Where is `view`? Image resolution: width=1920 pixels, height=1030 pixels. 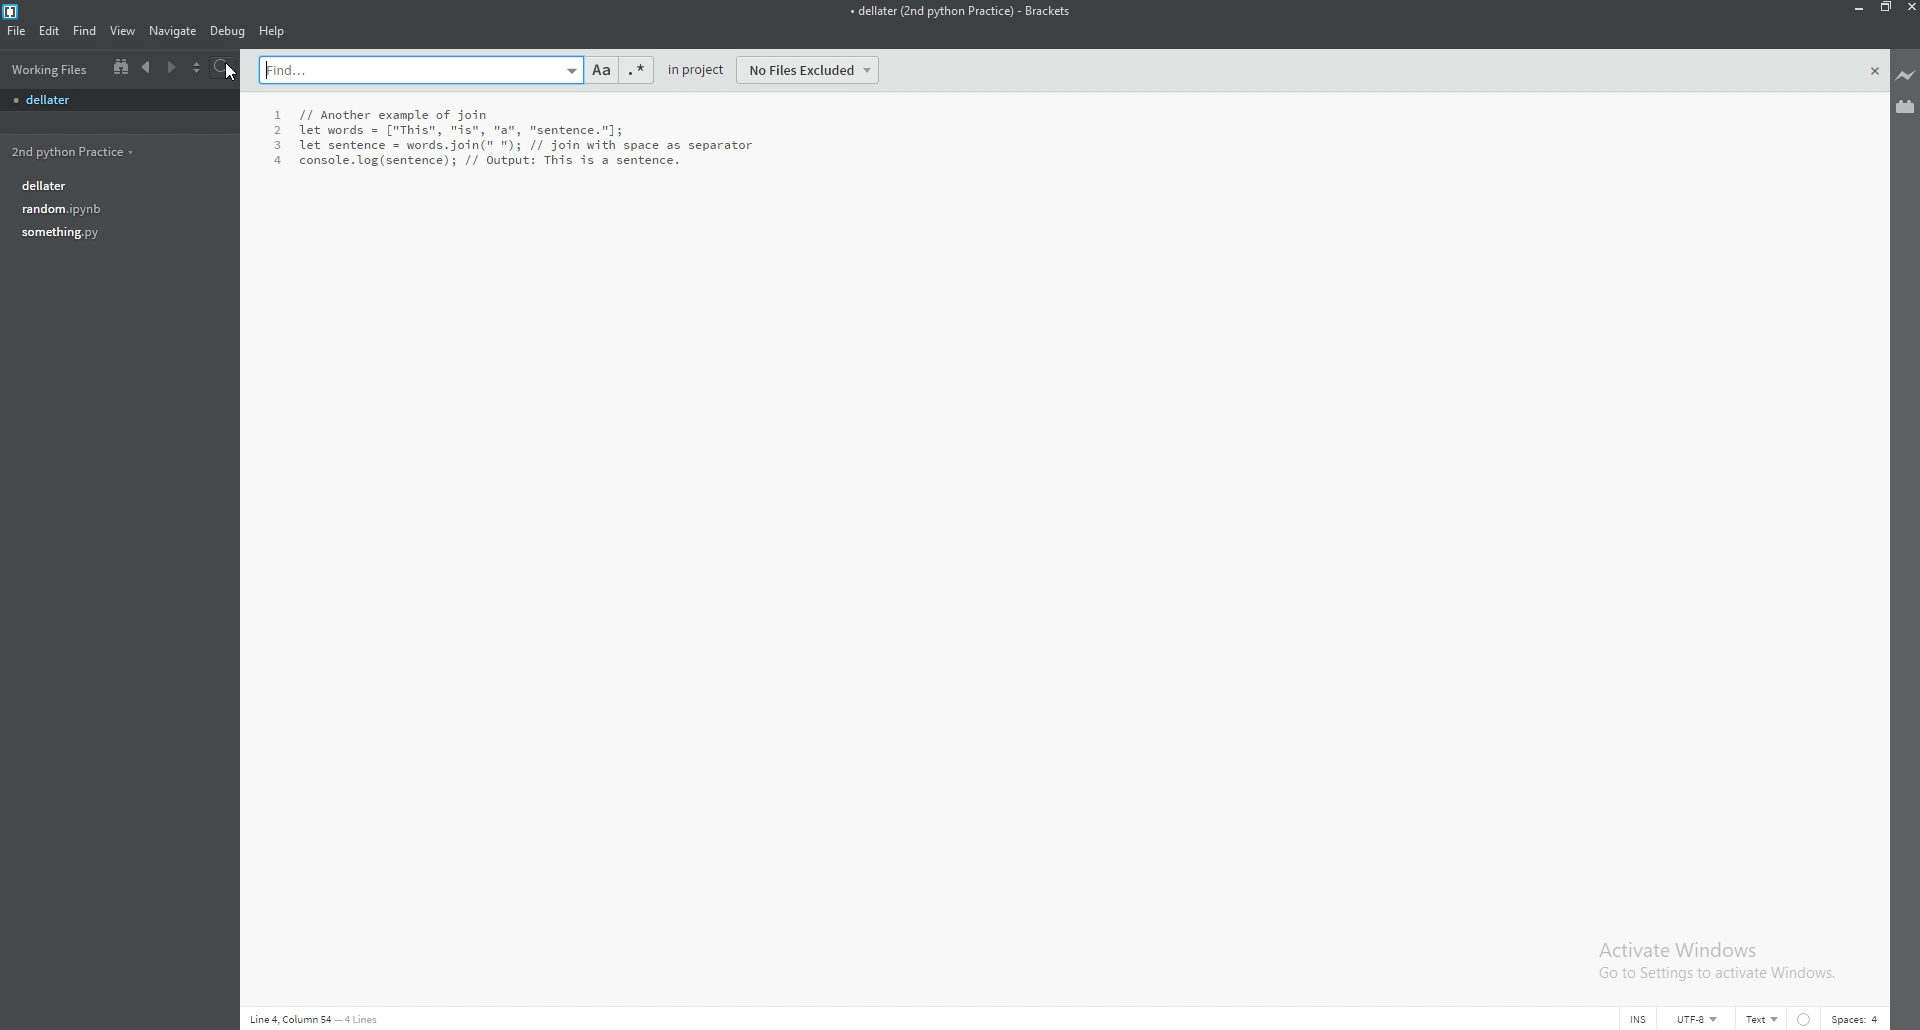
view is located at coordinates (123, 32).